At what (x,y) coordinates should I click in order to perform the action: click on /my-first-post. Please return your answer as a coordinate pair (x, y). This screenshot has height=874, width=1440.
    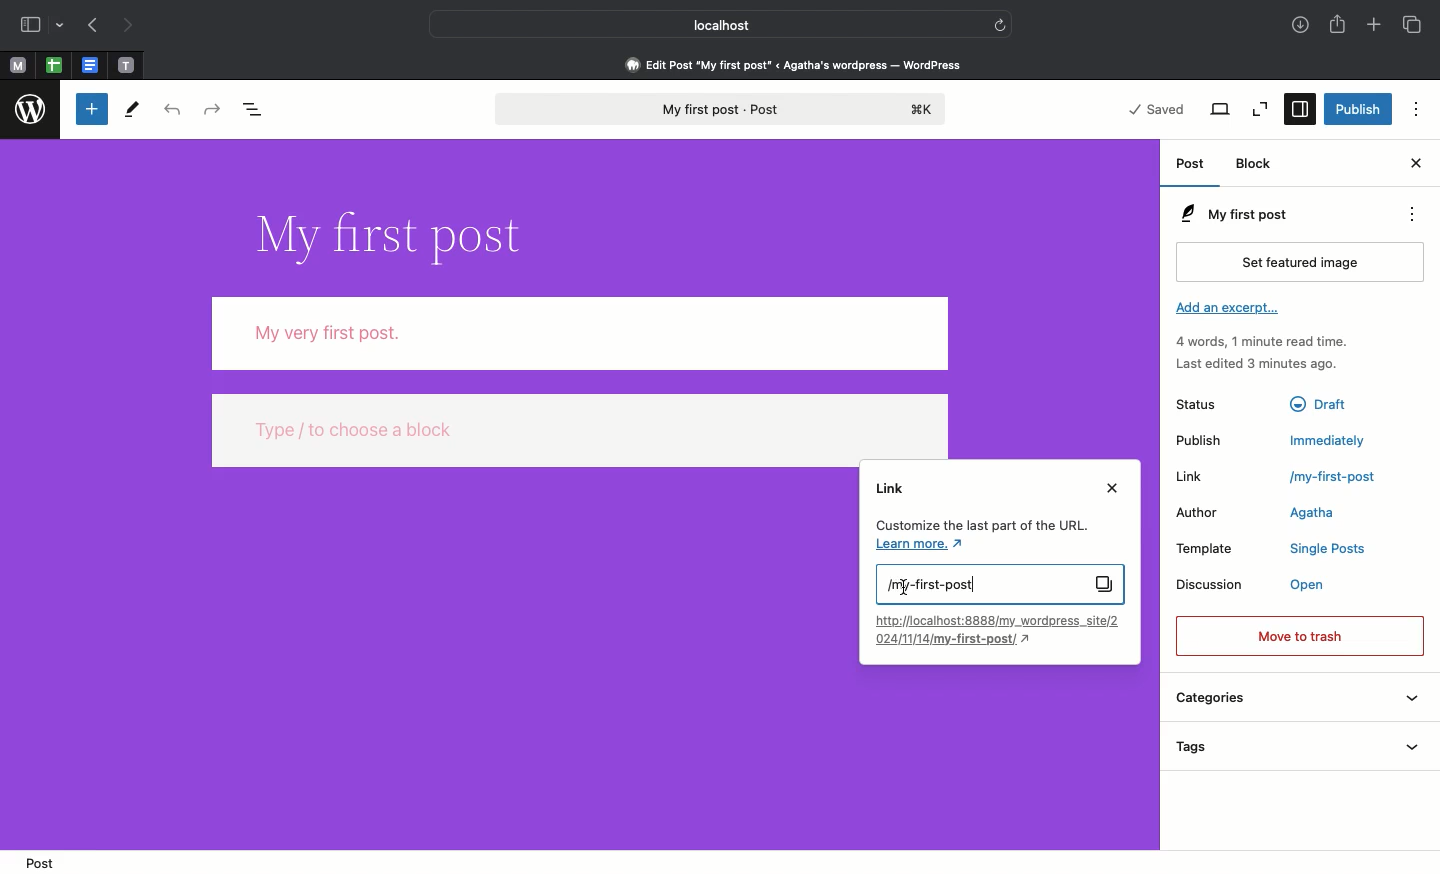
    Looking at the image, I should click on (1330, 478).